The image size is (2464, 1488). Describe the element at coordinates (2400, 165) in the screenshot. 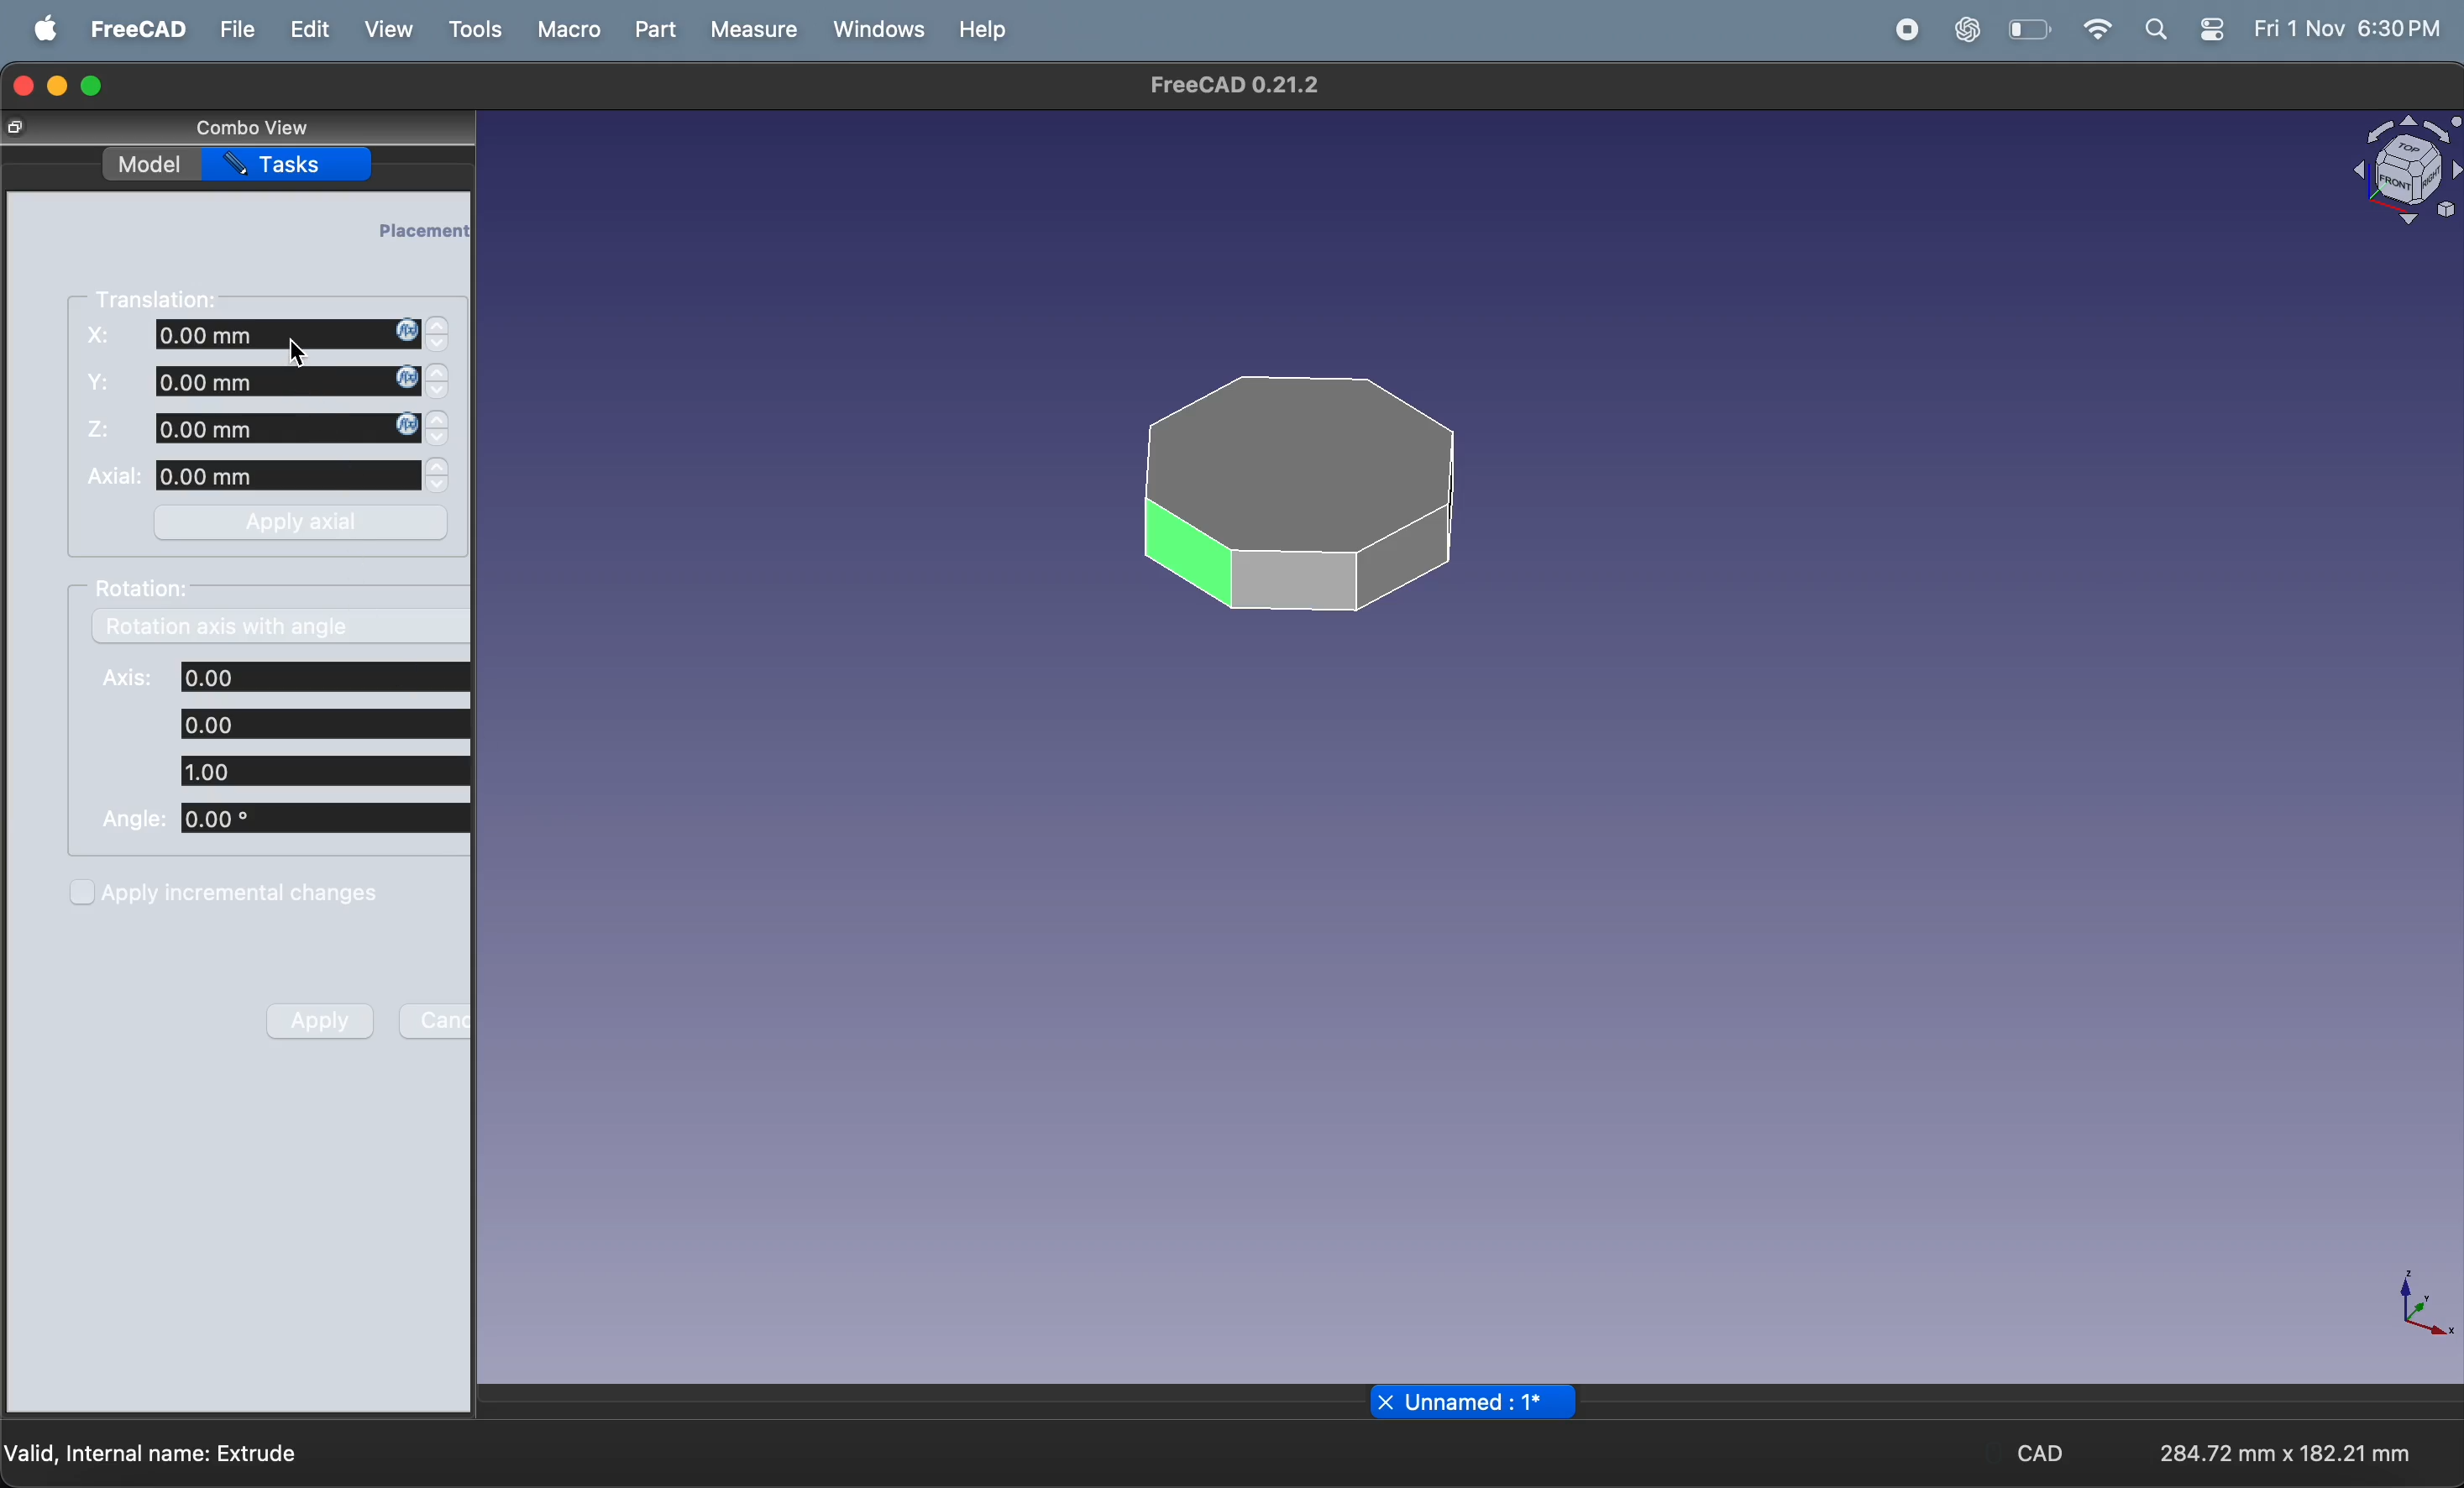

I see `object view` at that location.